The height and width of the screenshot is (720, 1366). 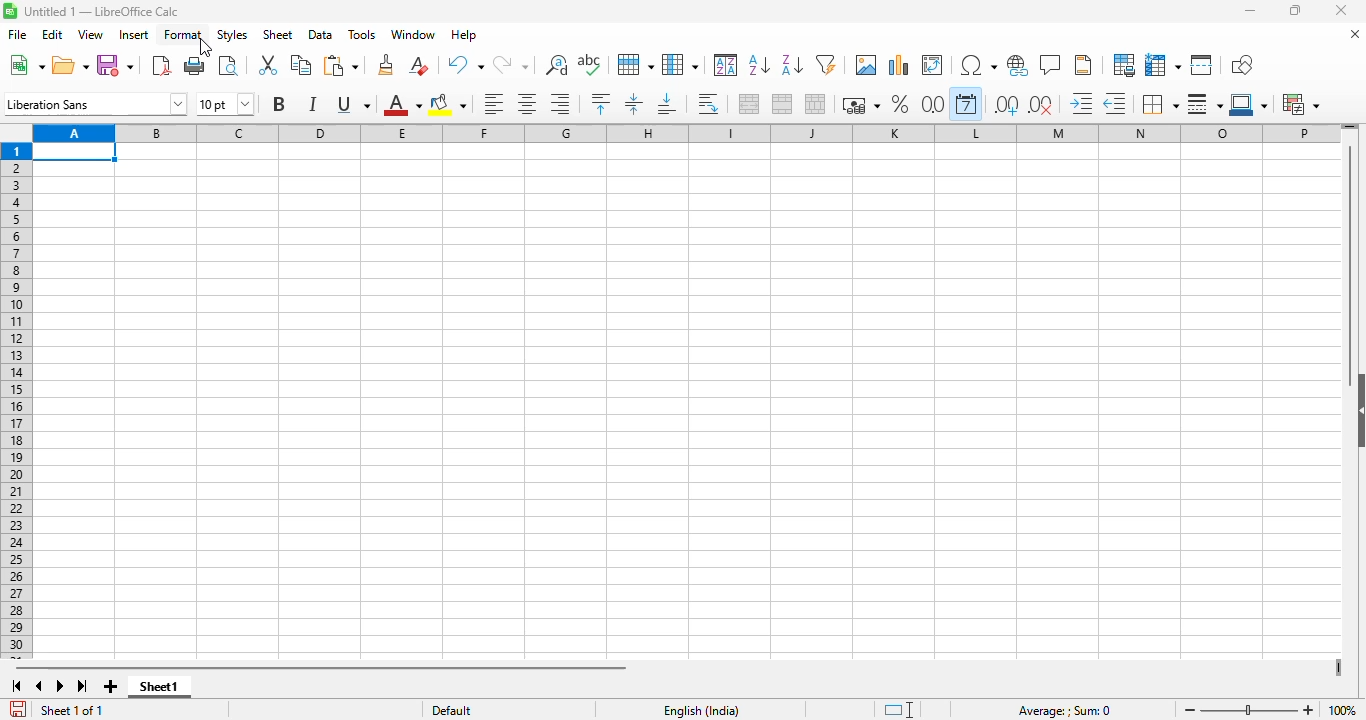 What do you see at coordinates (115, 66) in the screenshot?
I see `save` at bounding box center [115, 66].